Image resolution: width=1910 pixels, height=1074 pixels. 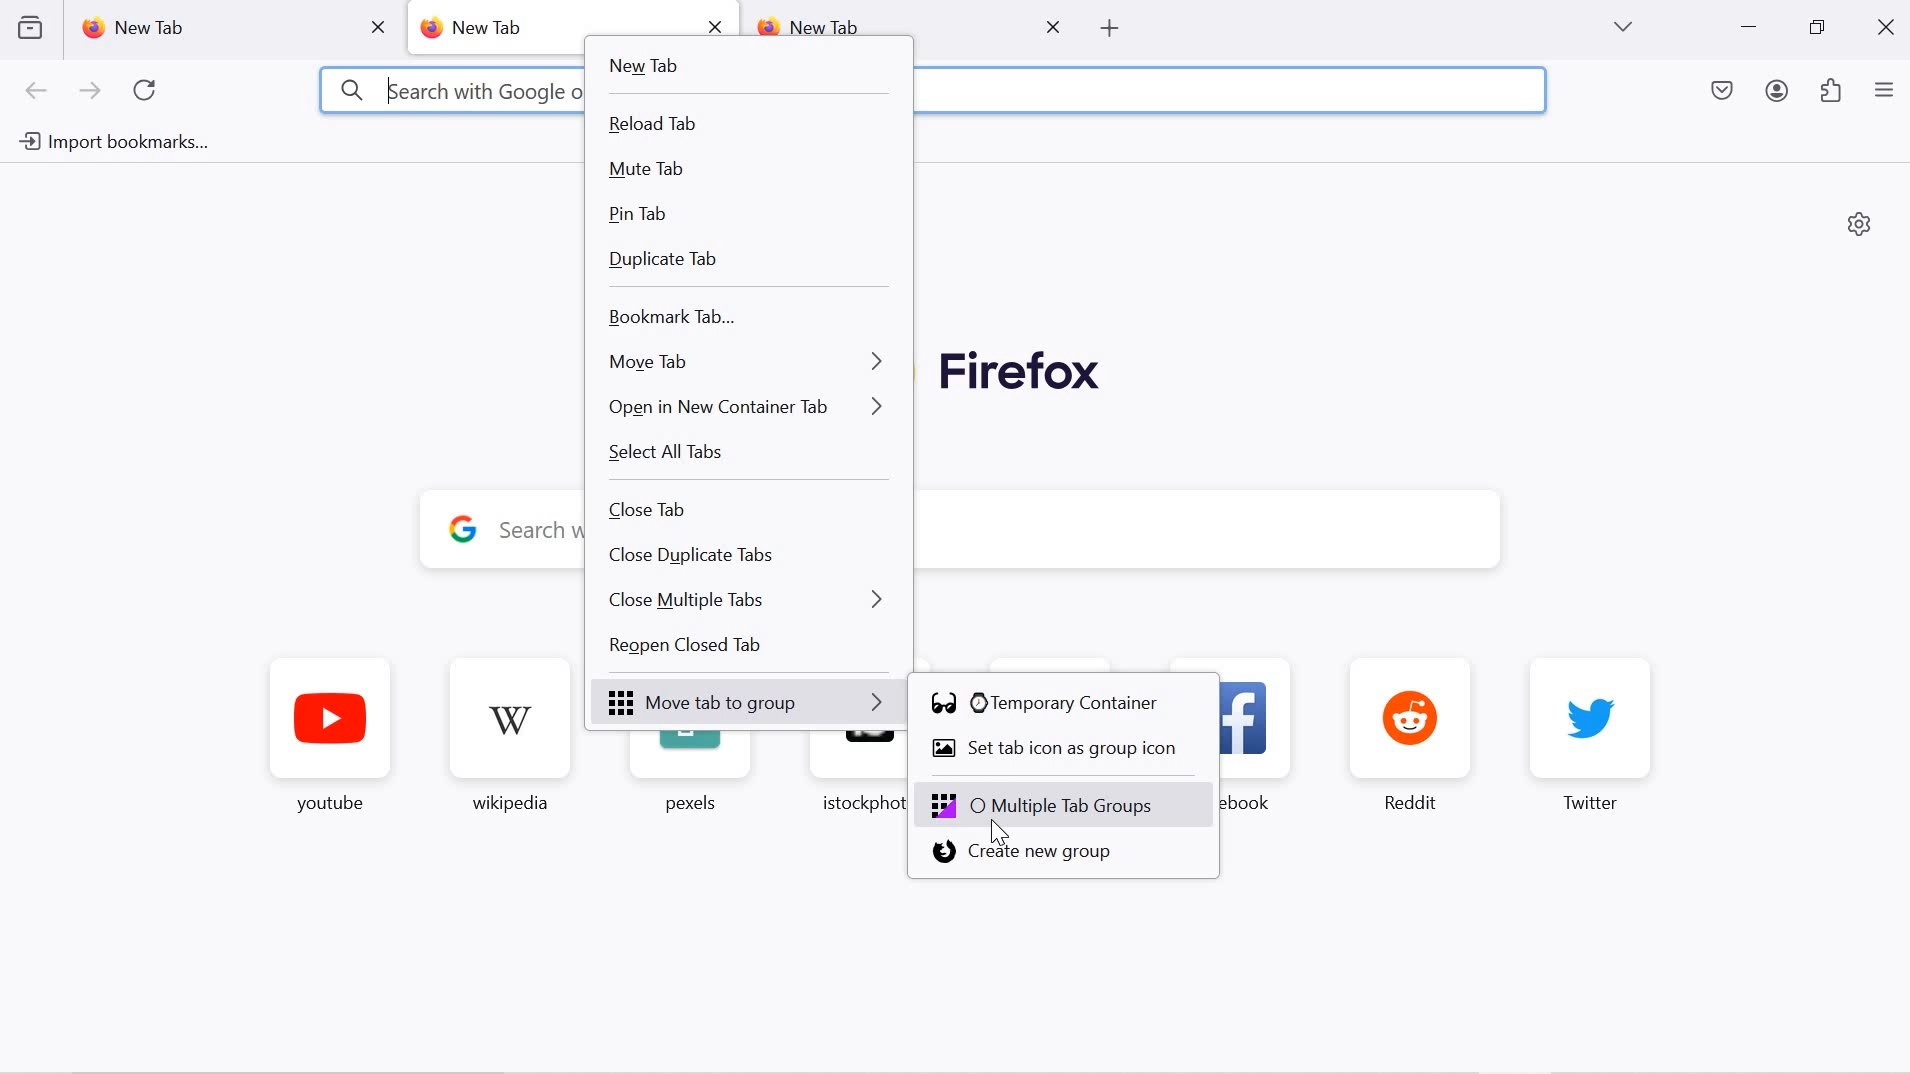 I want to click on reload tab, so click(x=751, y=126).